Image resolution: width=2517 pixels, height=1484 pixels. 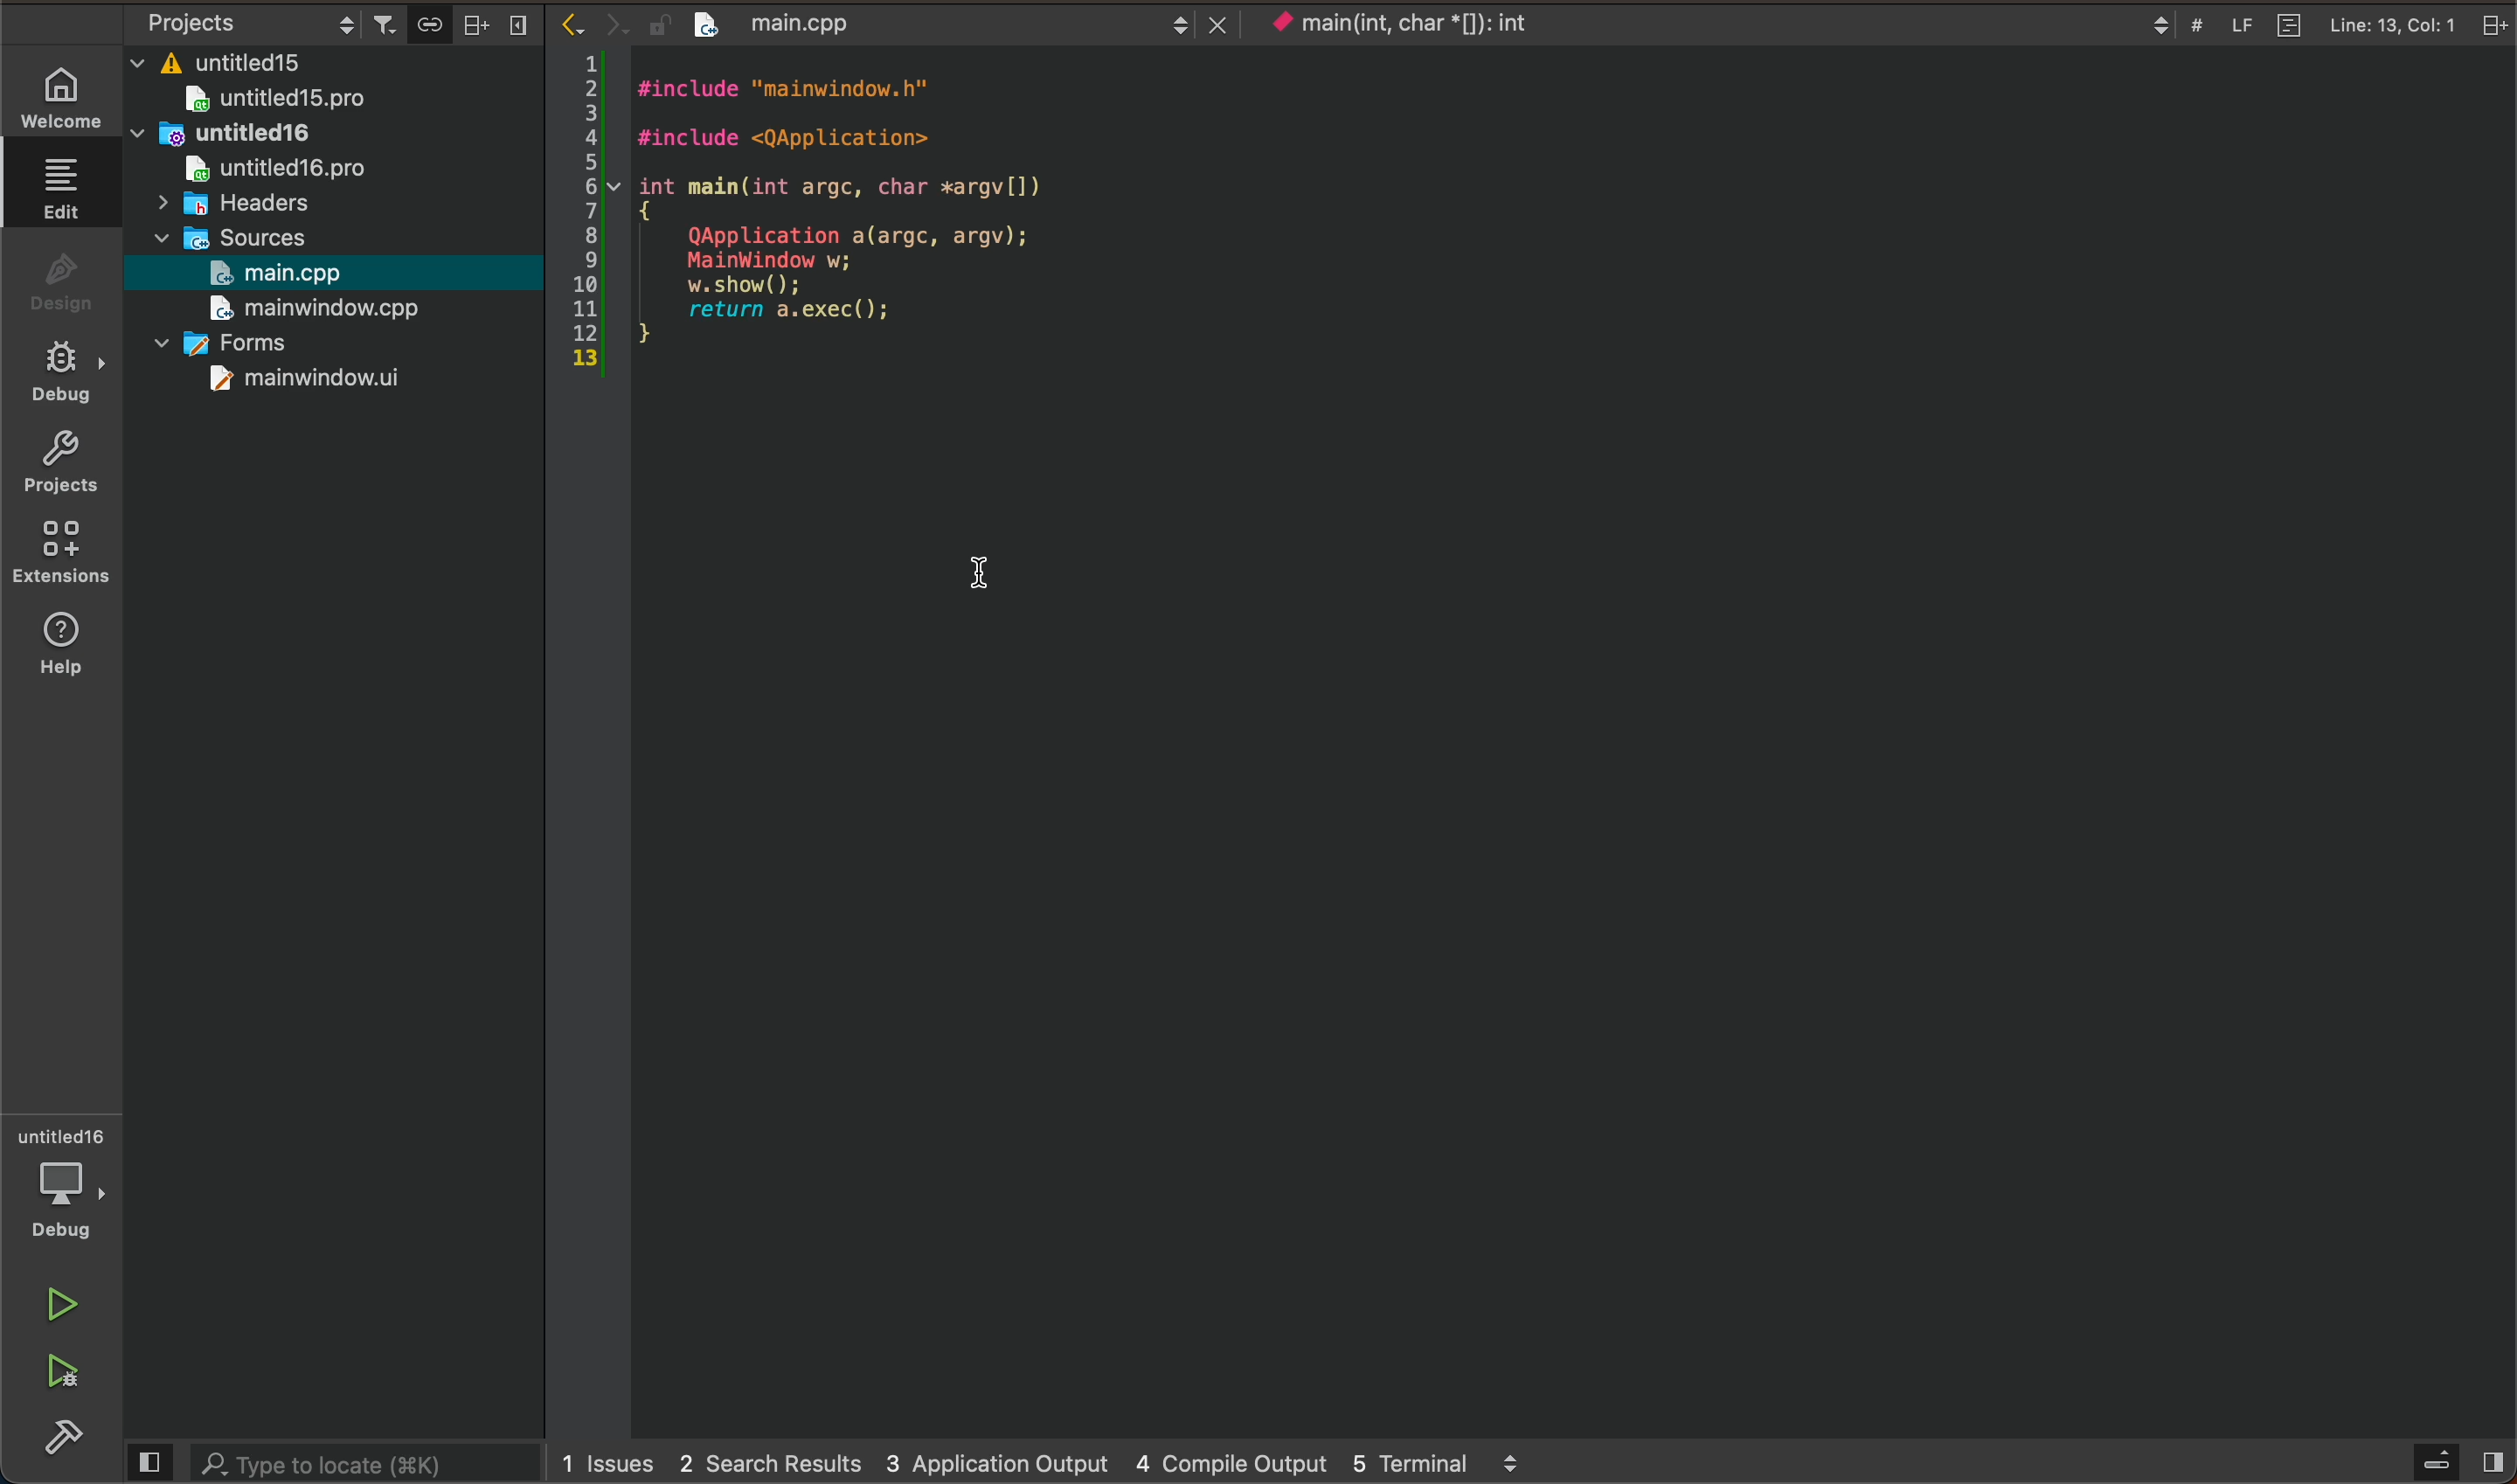 I want to click on untitled15pro, so click(x=284, y=99).